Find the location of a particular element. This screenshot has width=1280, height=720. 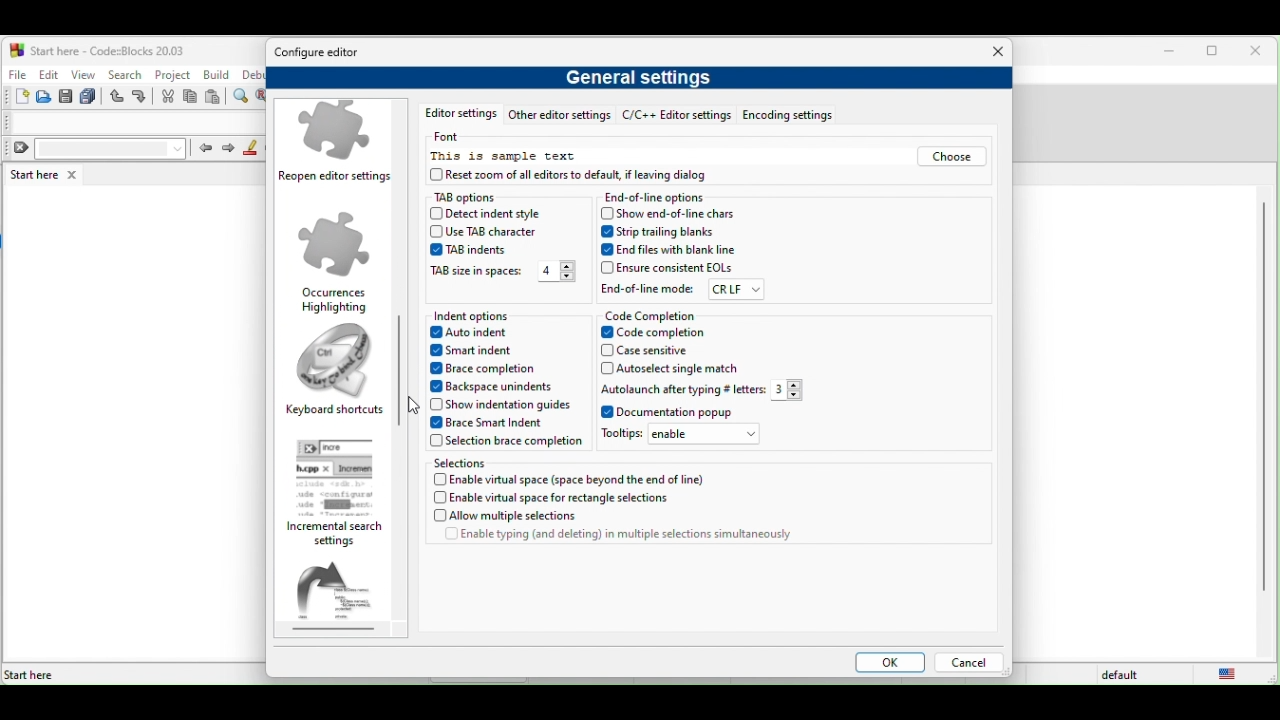

strip trailing blanks is located at coordinates (662, 232).